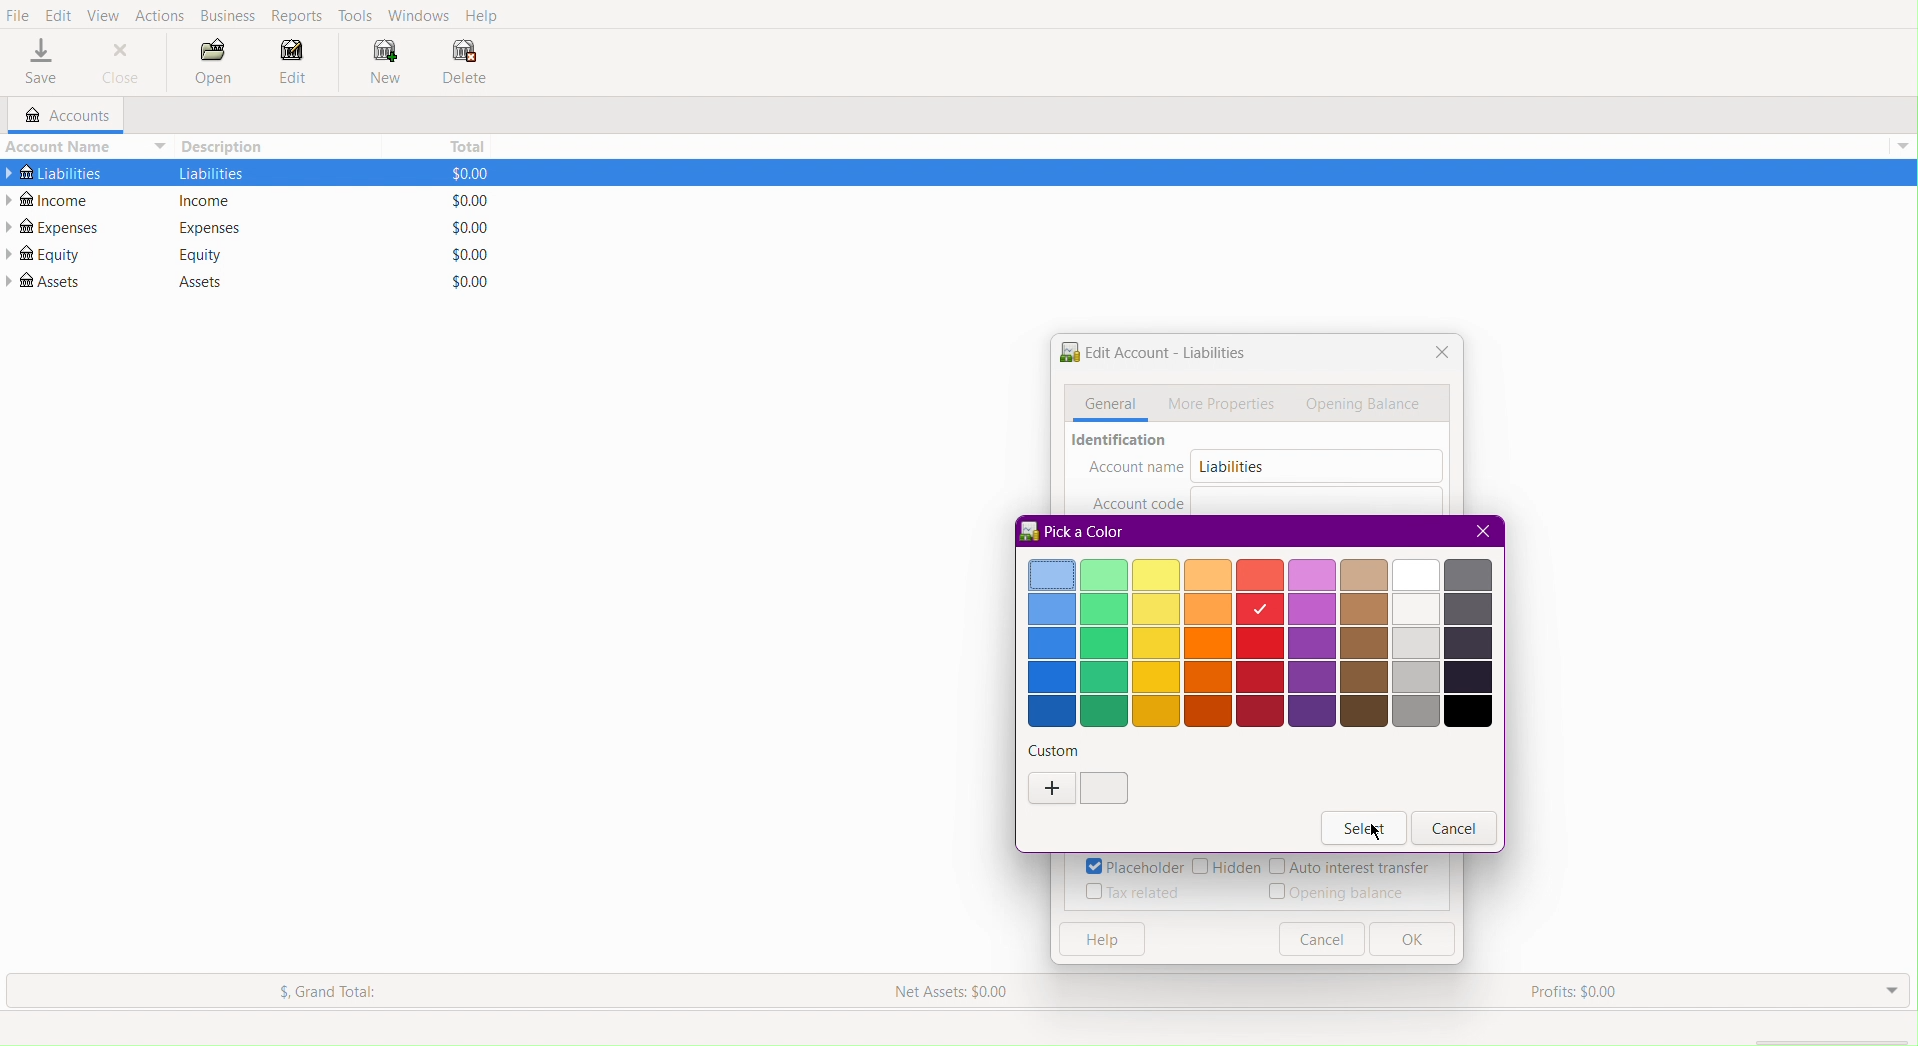  Describe the element at coordinates (41, 63) in the screenshot. I see `Save` at that location.